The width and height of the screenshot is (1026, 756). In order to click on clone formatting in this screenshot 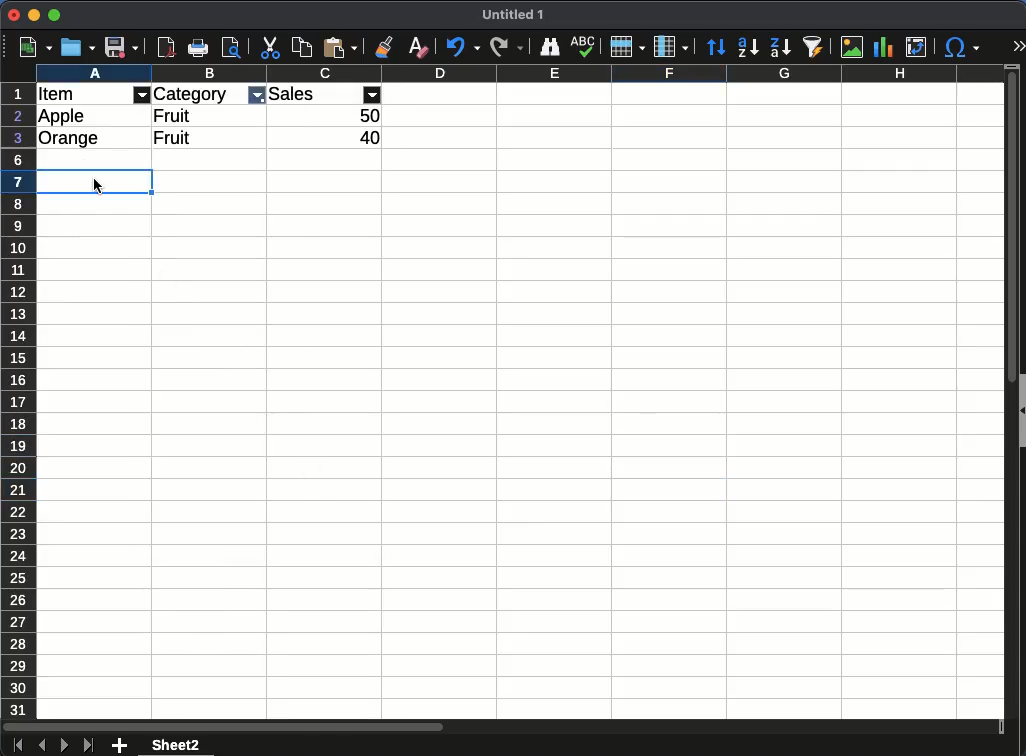, I will do `click(383, 47)`.